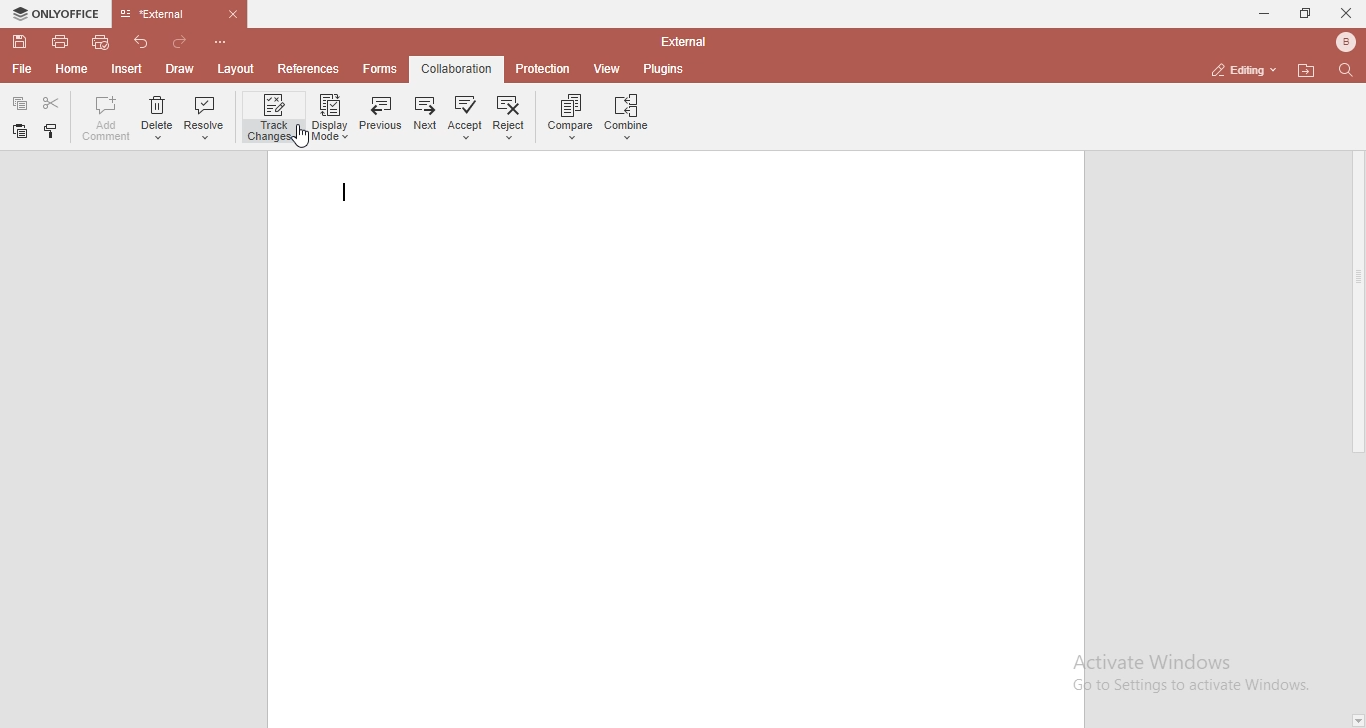  What do you see at coordinates (275, 119) in the screenshot?
I see `track chnages` at bounding box center [275, 119].